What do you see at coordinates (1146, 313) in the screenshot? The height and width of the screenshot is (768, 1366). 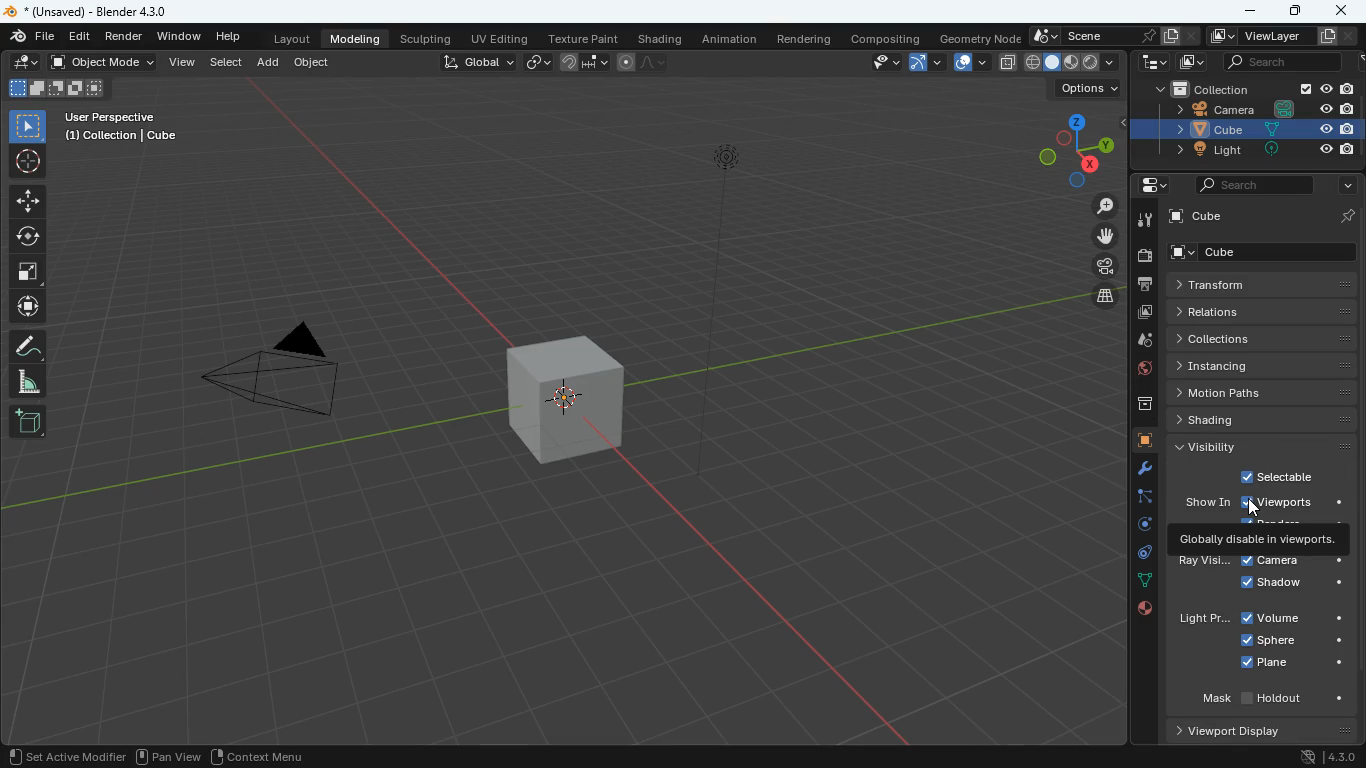 I see `image` at bounding box center [1146, 313].